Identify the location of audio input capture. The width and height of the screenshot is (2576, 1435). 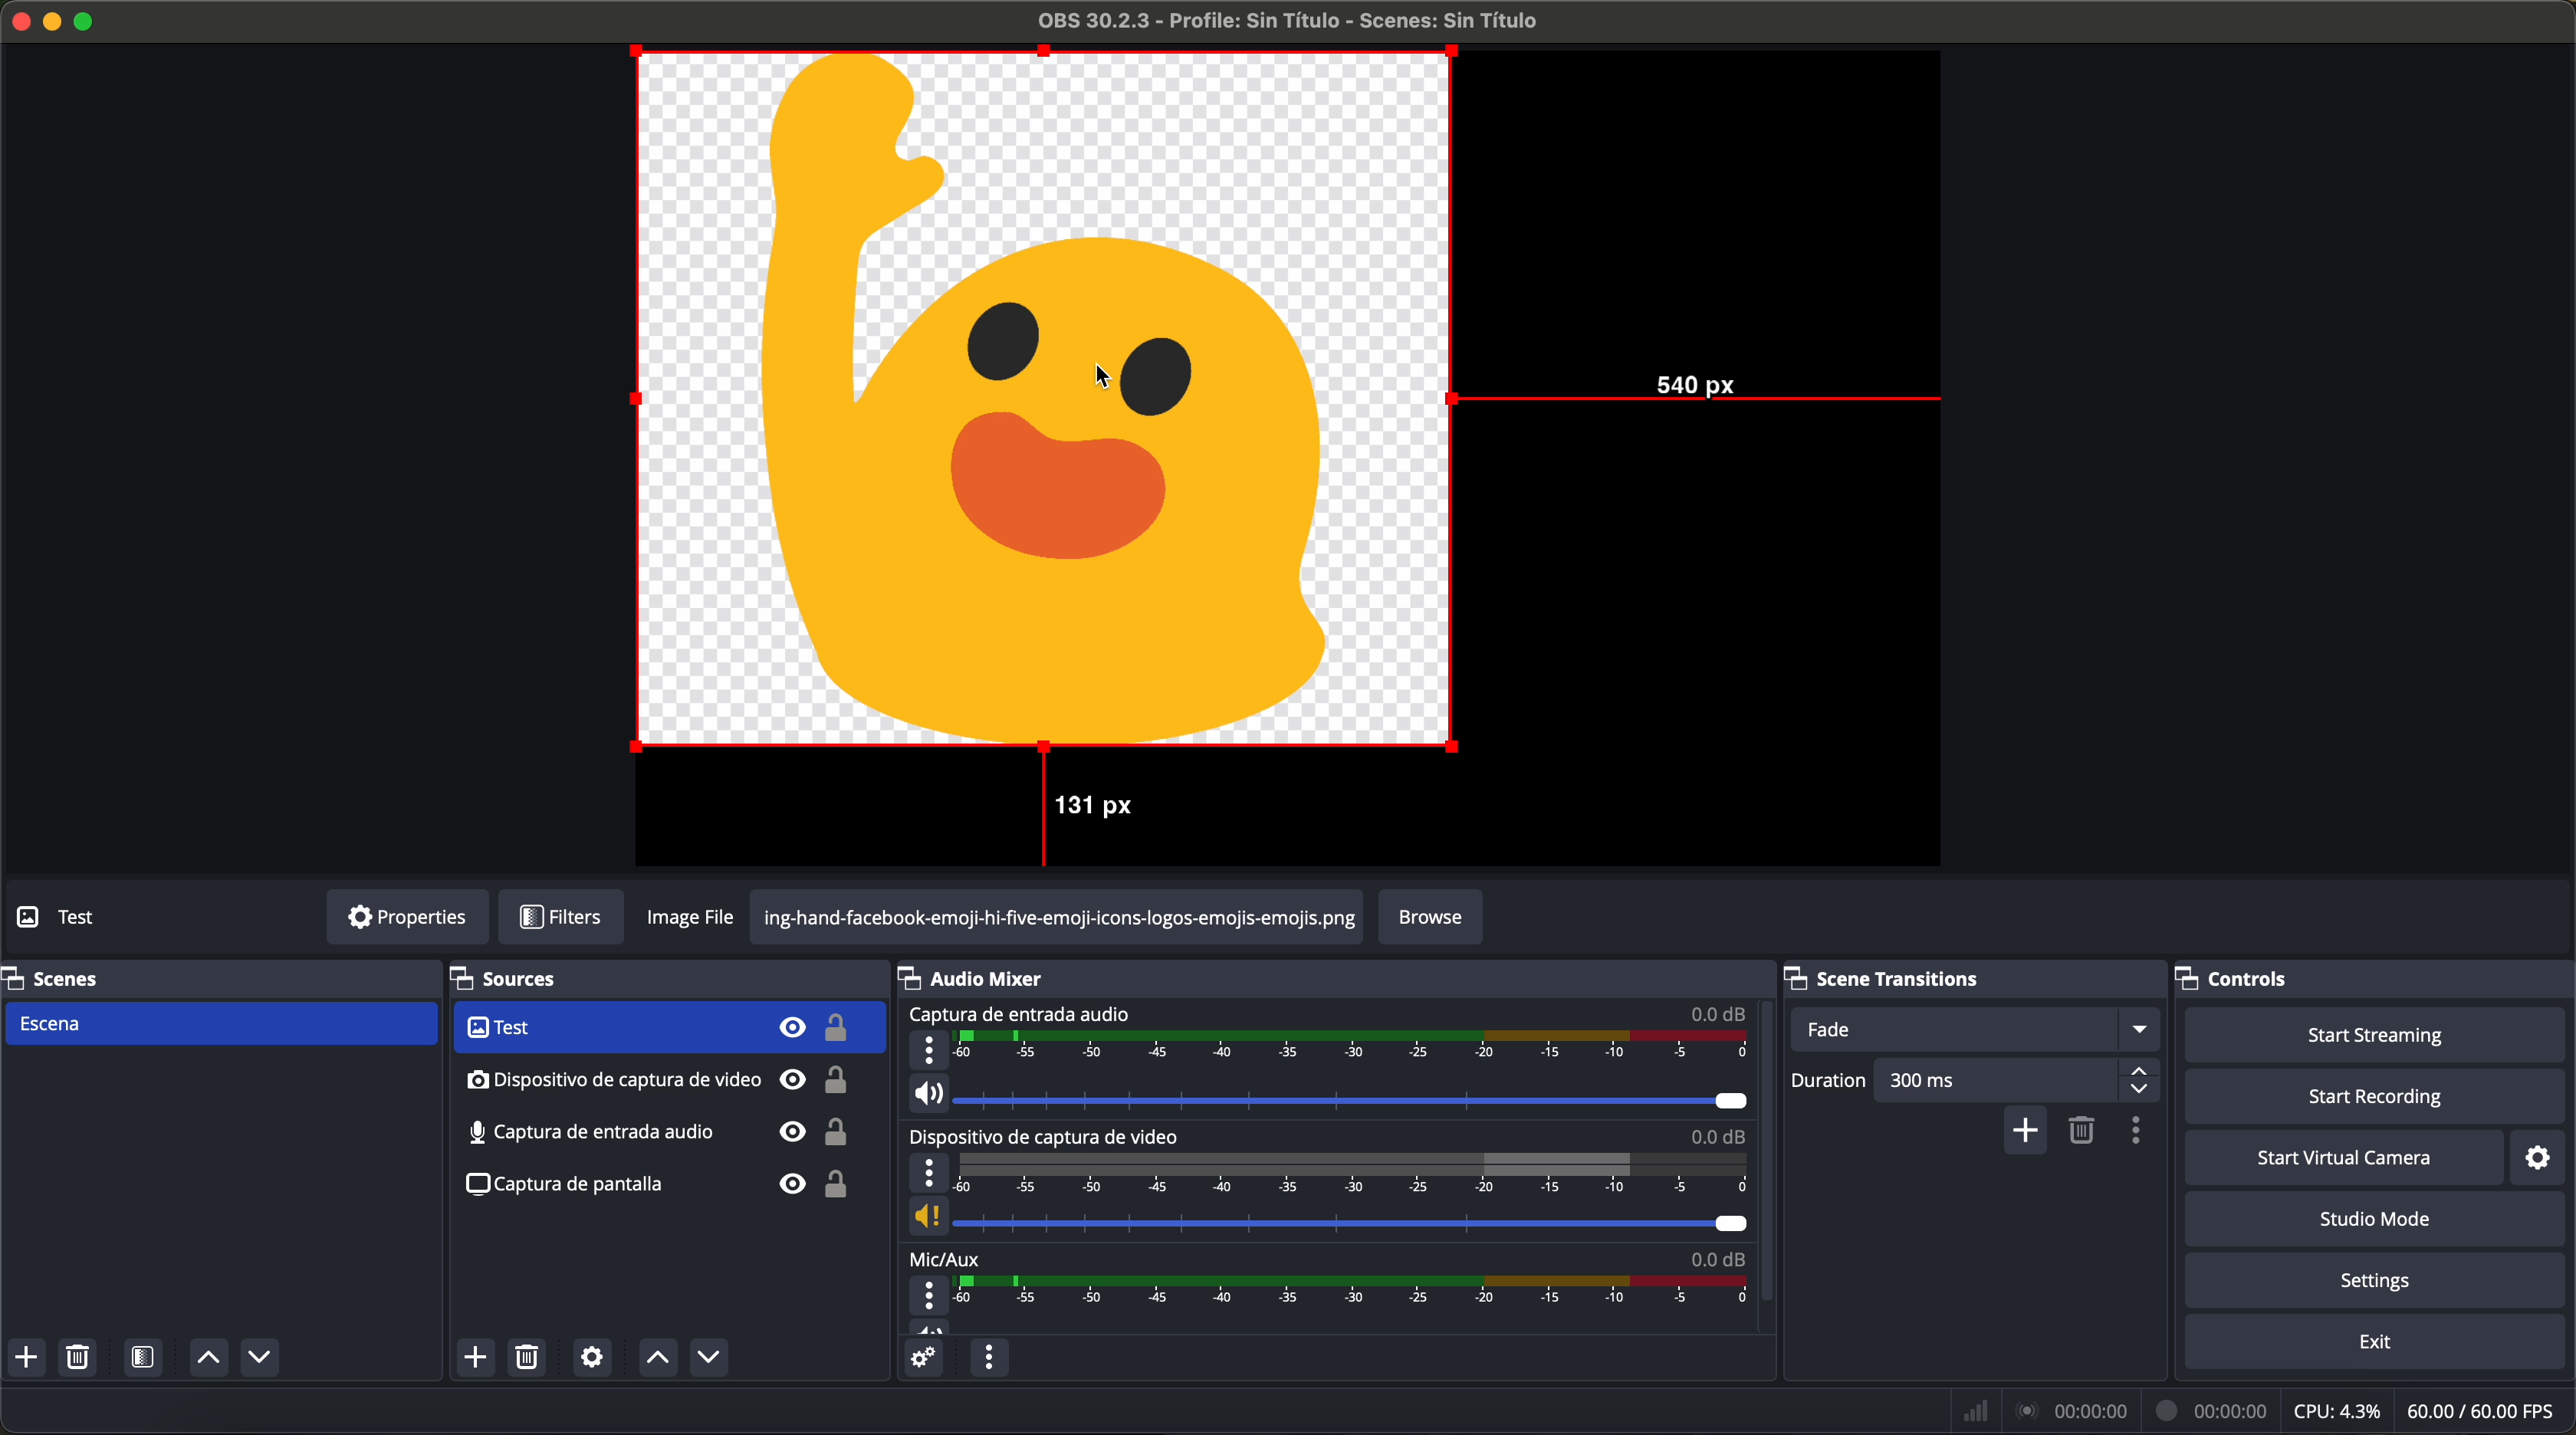
(659, 1080).